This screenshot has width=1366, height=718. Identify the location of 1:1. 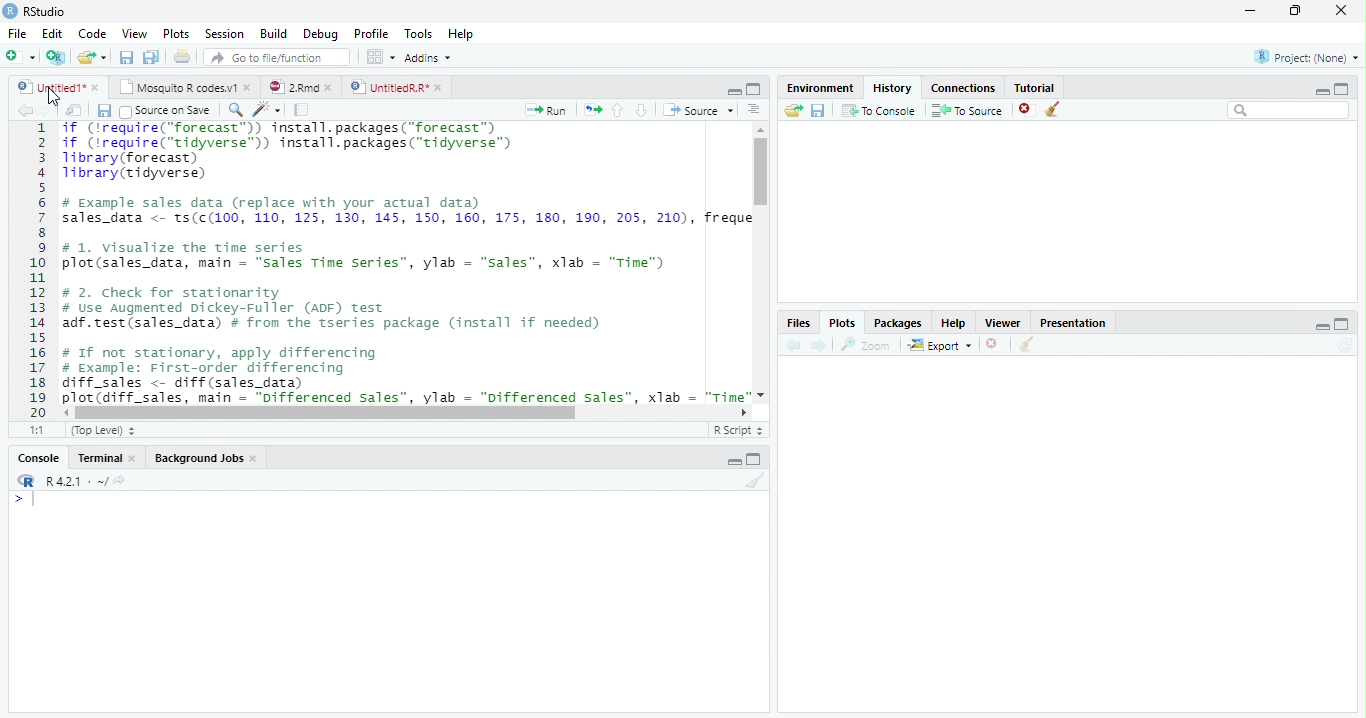
(40, 430).